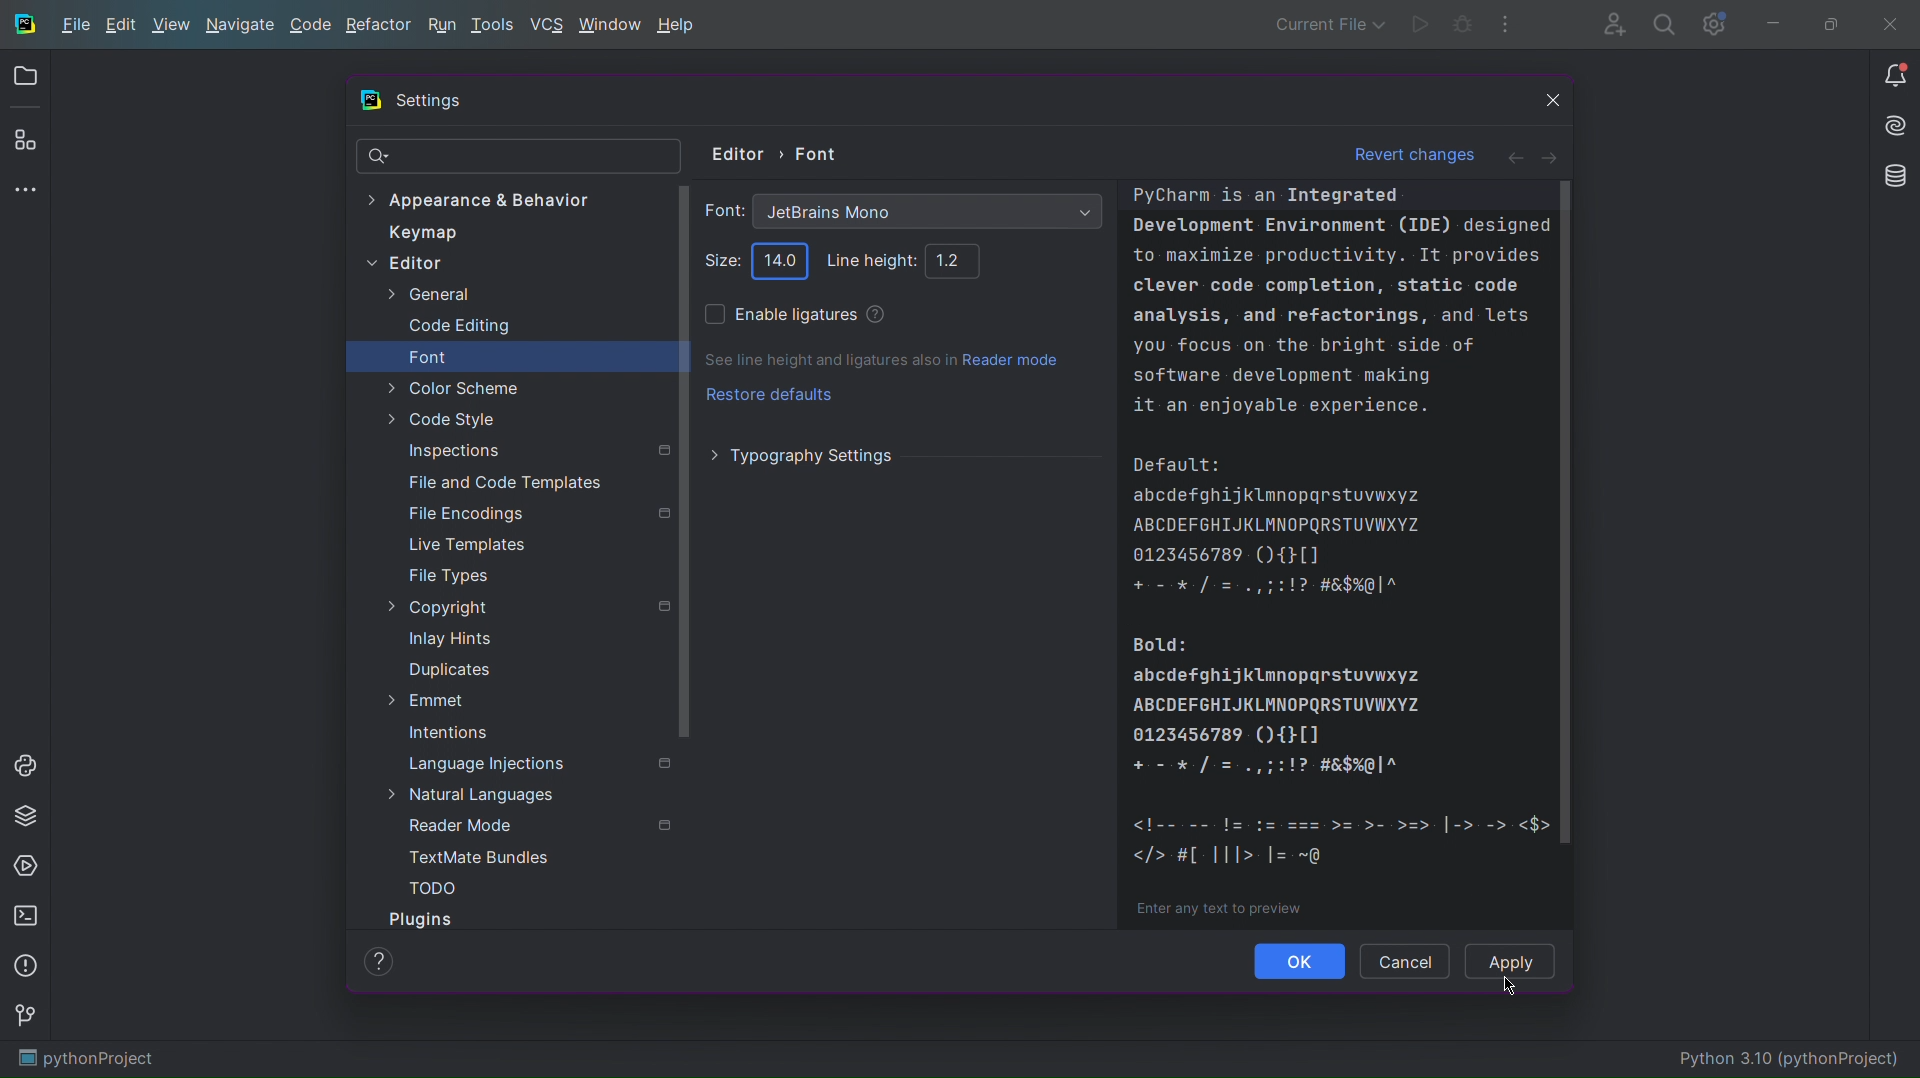  I want to click on pythonProject, so click(81, 1060).